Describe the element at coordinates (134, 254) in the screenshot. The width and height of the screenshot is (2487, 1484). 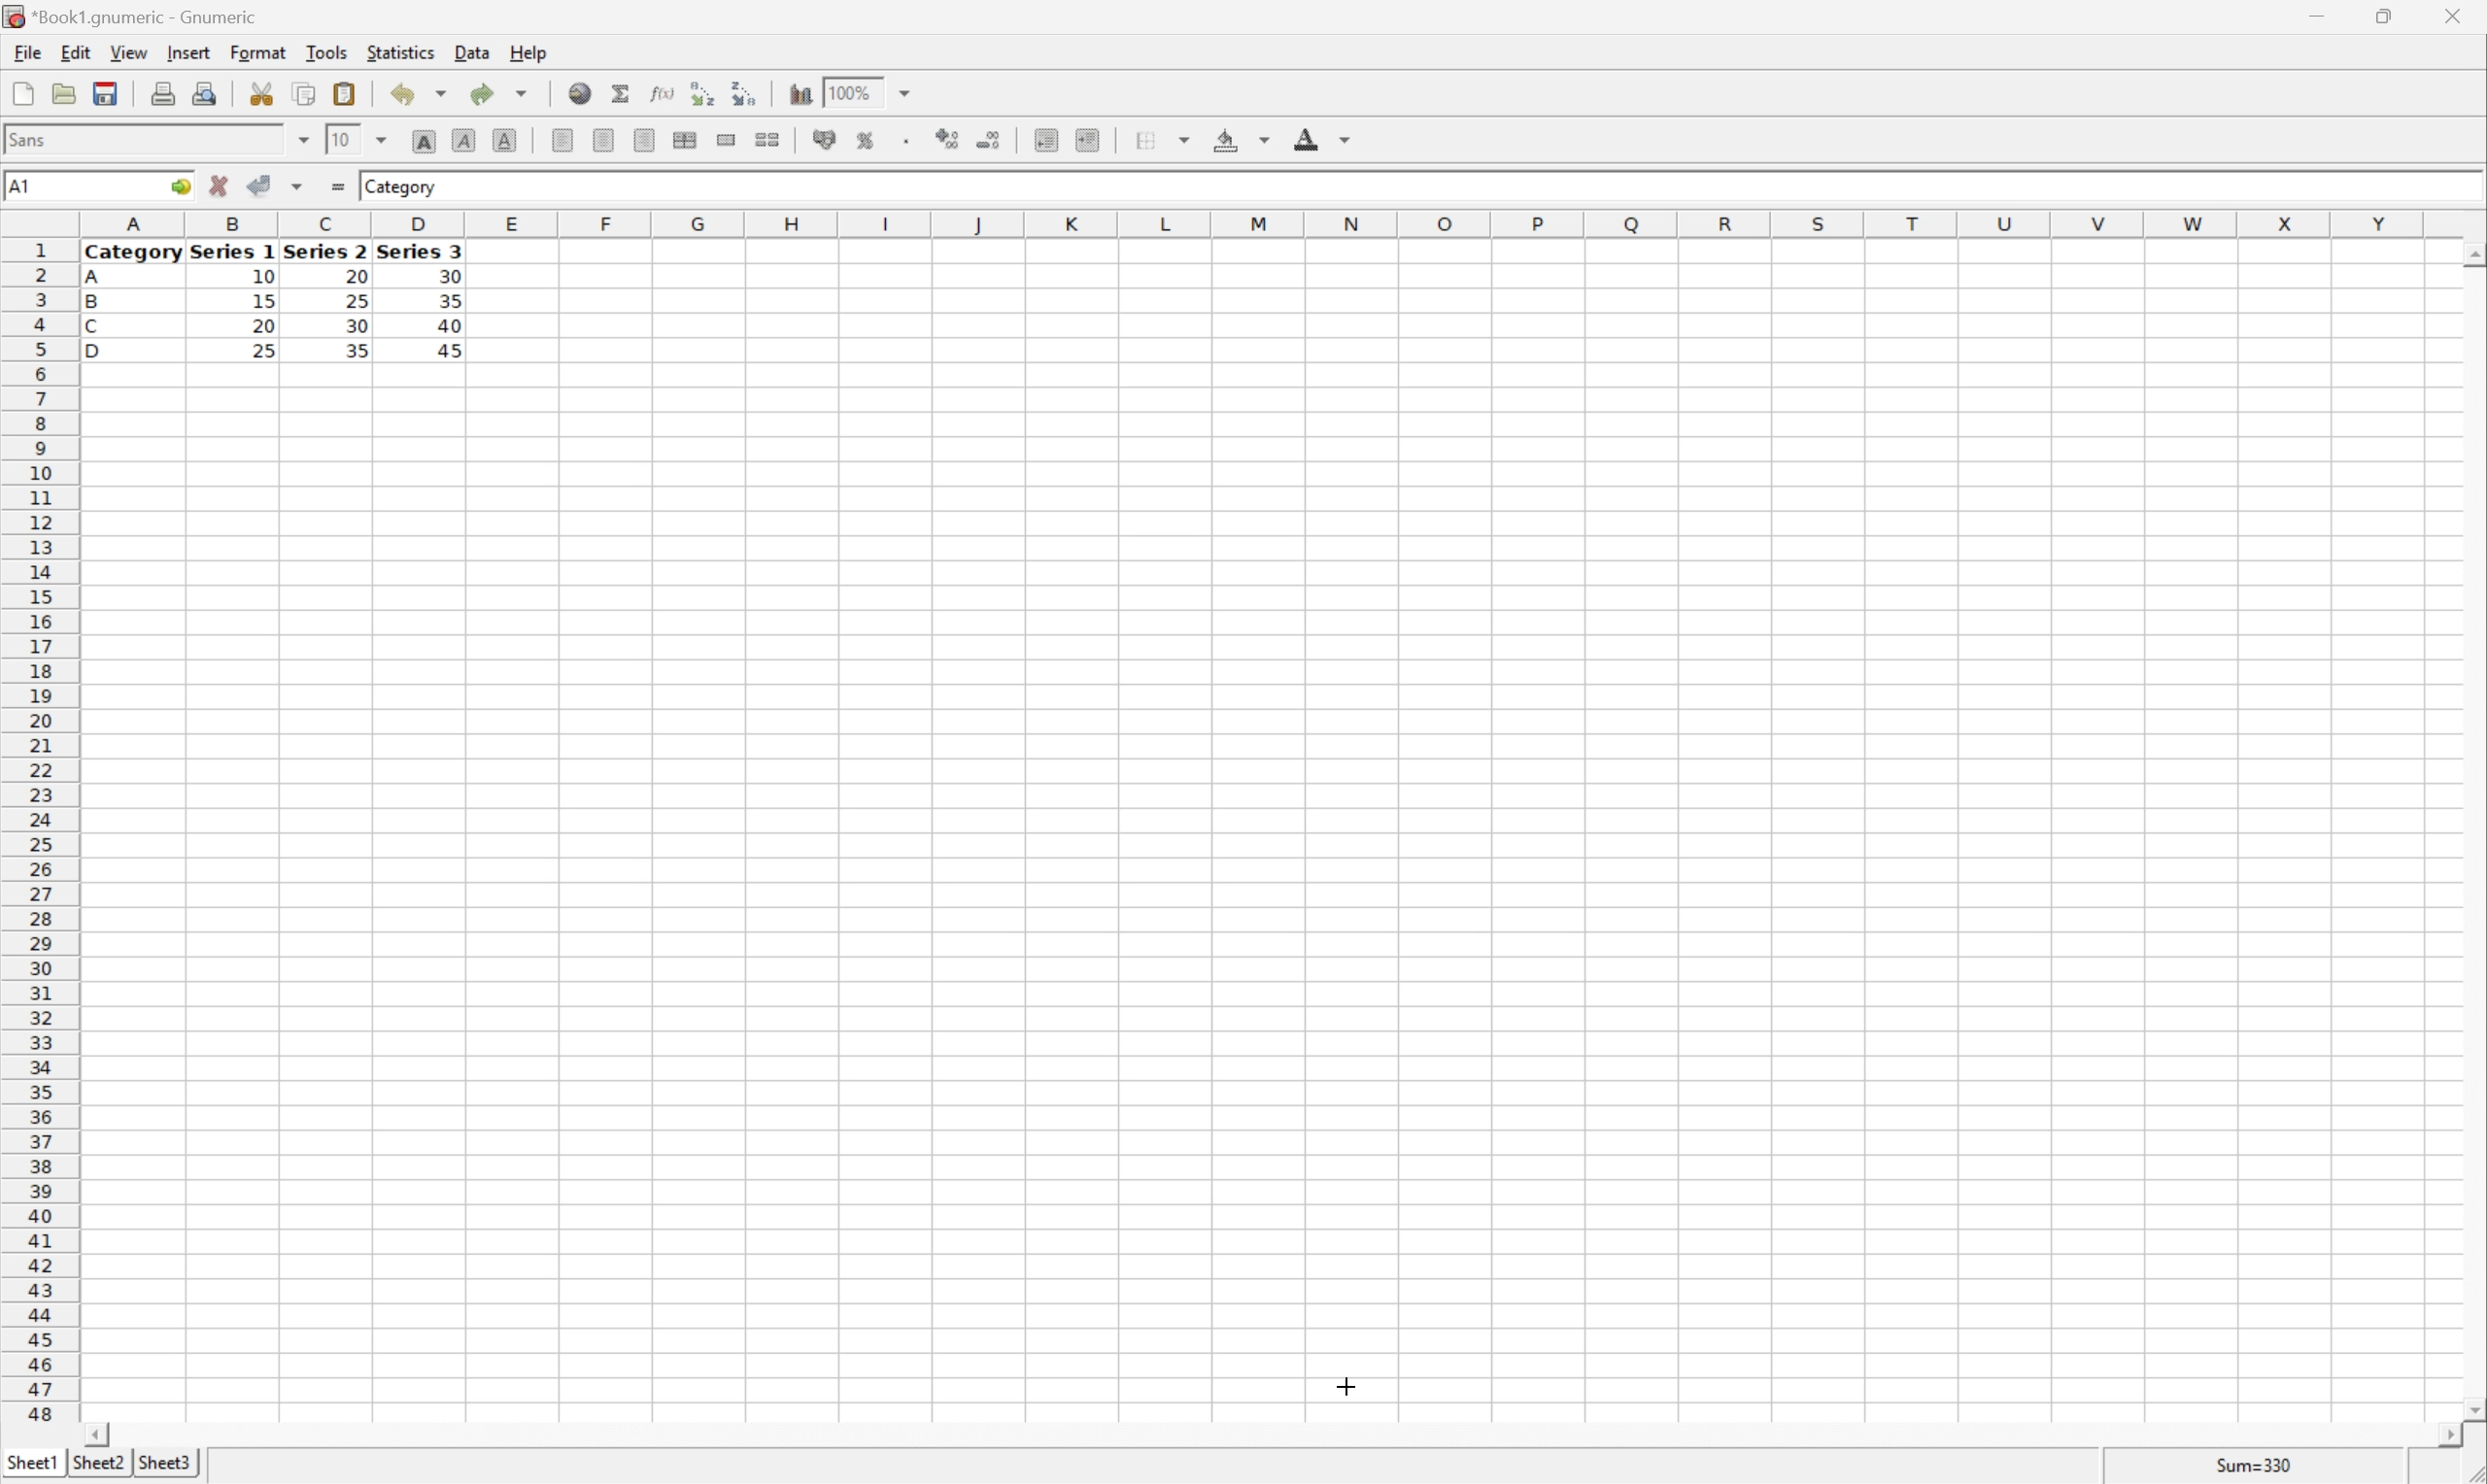
I see `Category` at that location.